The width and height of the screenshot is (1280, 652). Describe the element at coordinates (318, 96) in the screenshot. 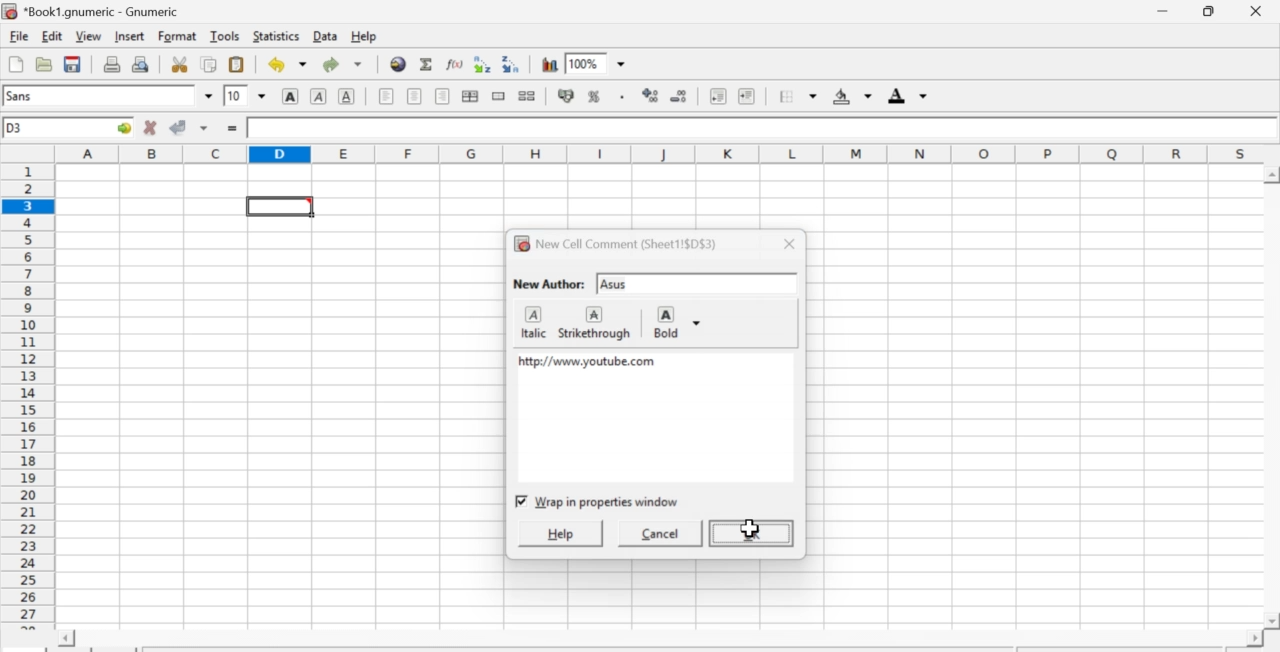

I see `Italics` at that location.